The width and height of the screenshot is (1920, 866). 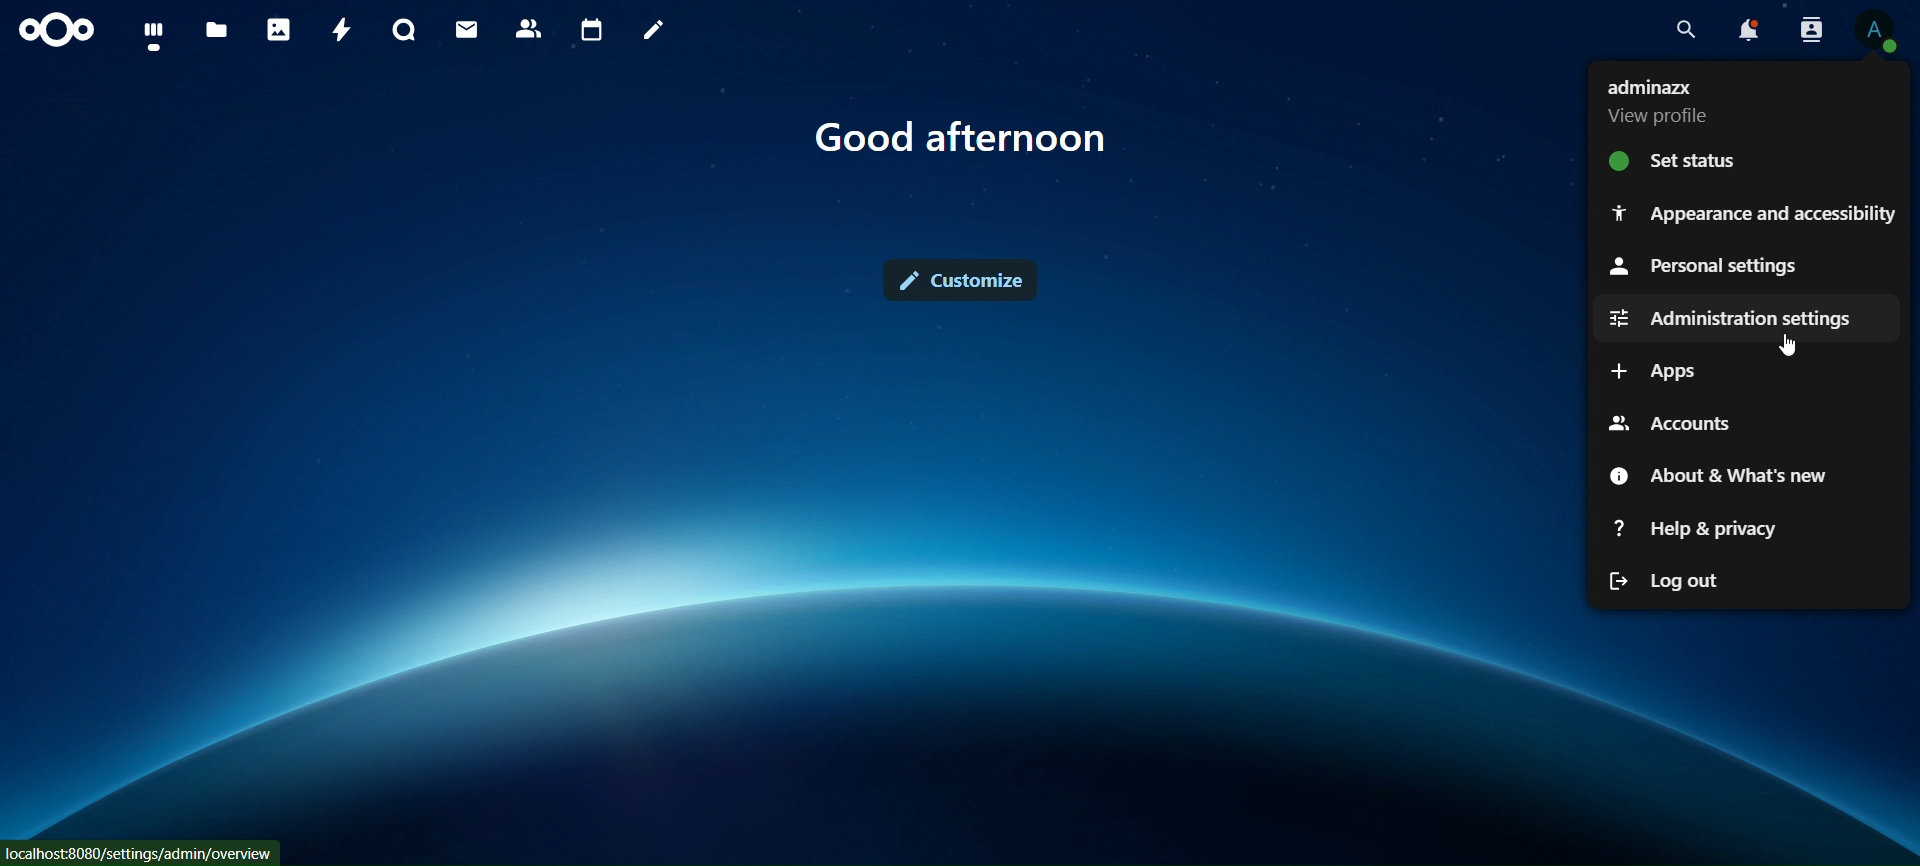 I want to click on log out, so click(x=1666, y=580).